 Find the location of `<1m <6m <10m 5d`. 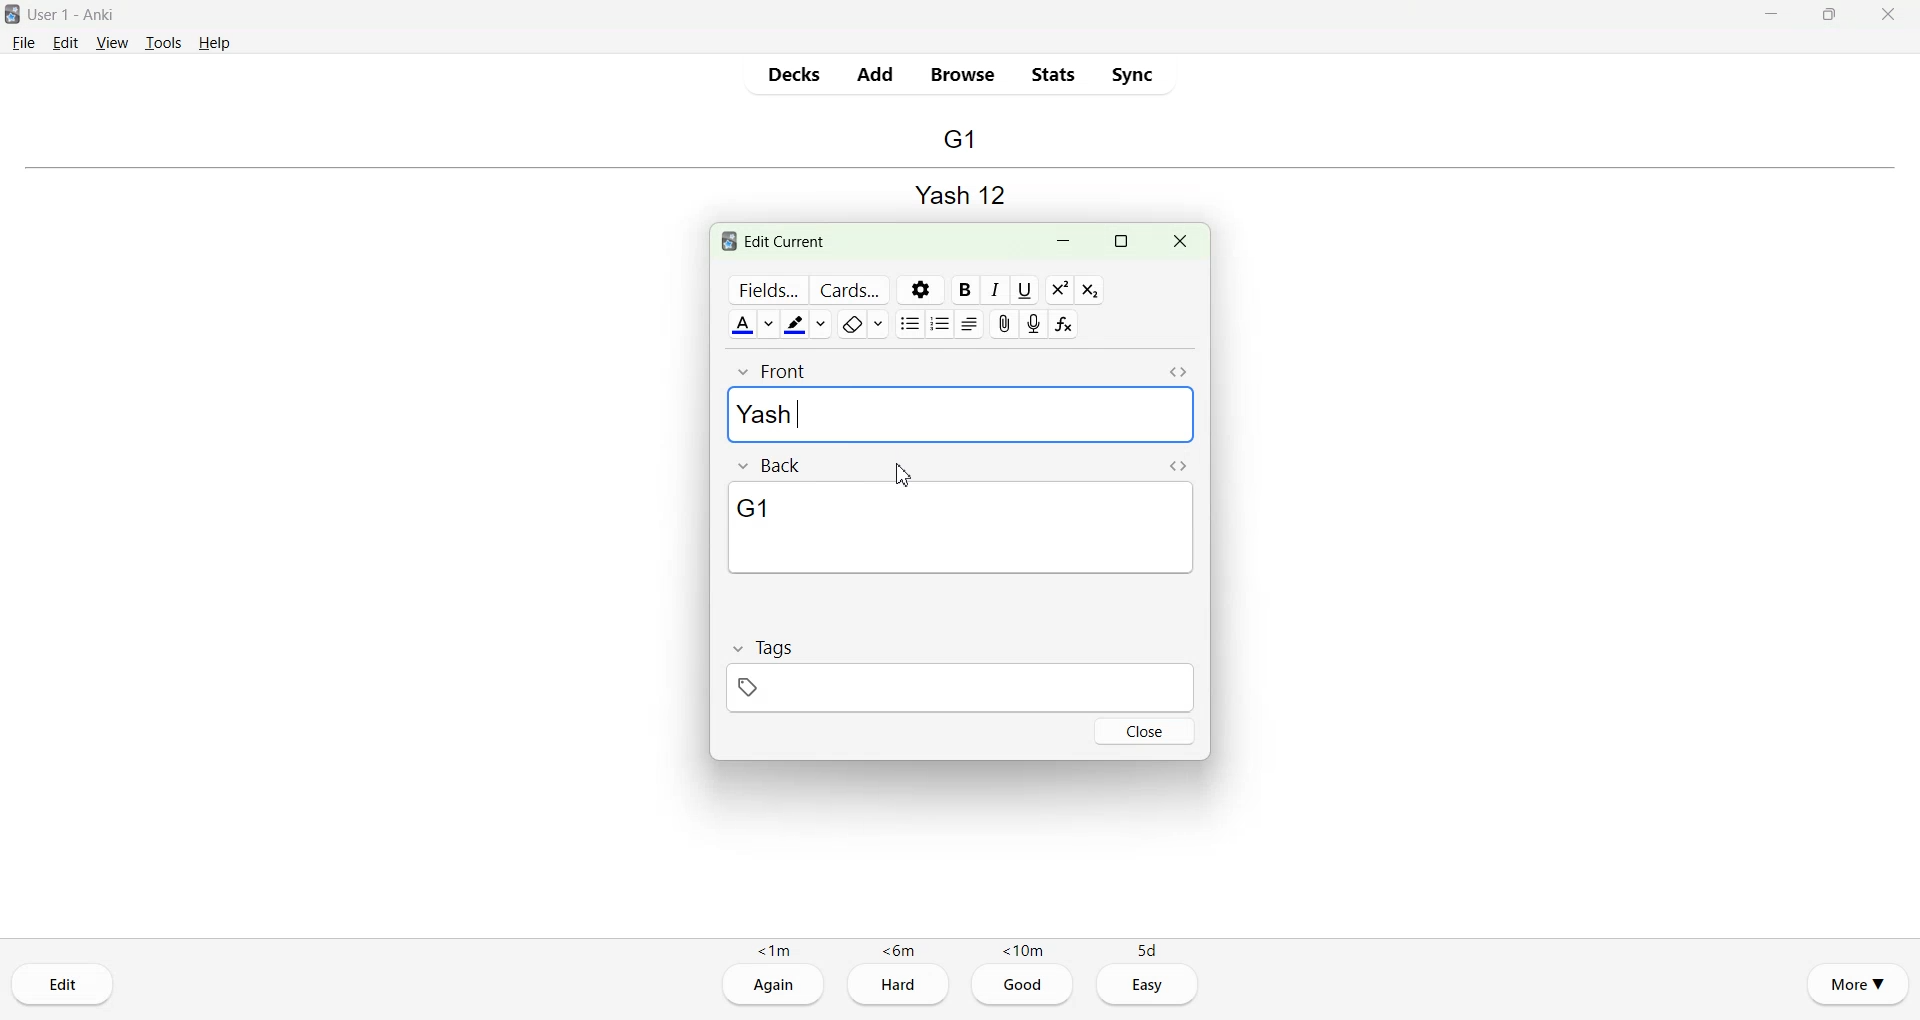

<1m <6m <10m 5d is located at coordinates (959, 949).